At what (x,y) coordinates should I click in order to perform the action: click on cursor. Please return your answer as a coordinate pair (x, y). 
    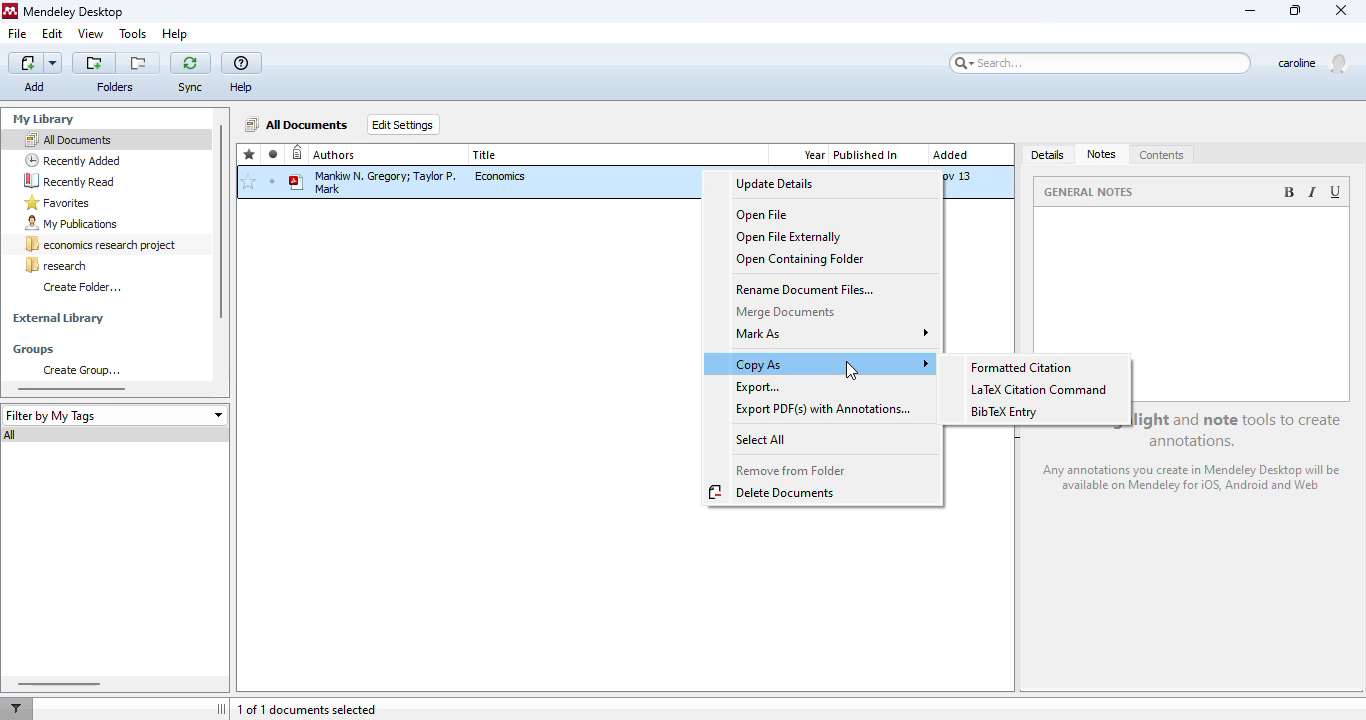
    Looking at the image, I should click on (853, 372).